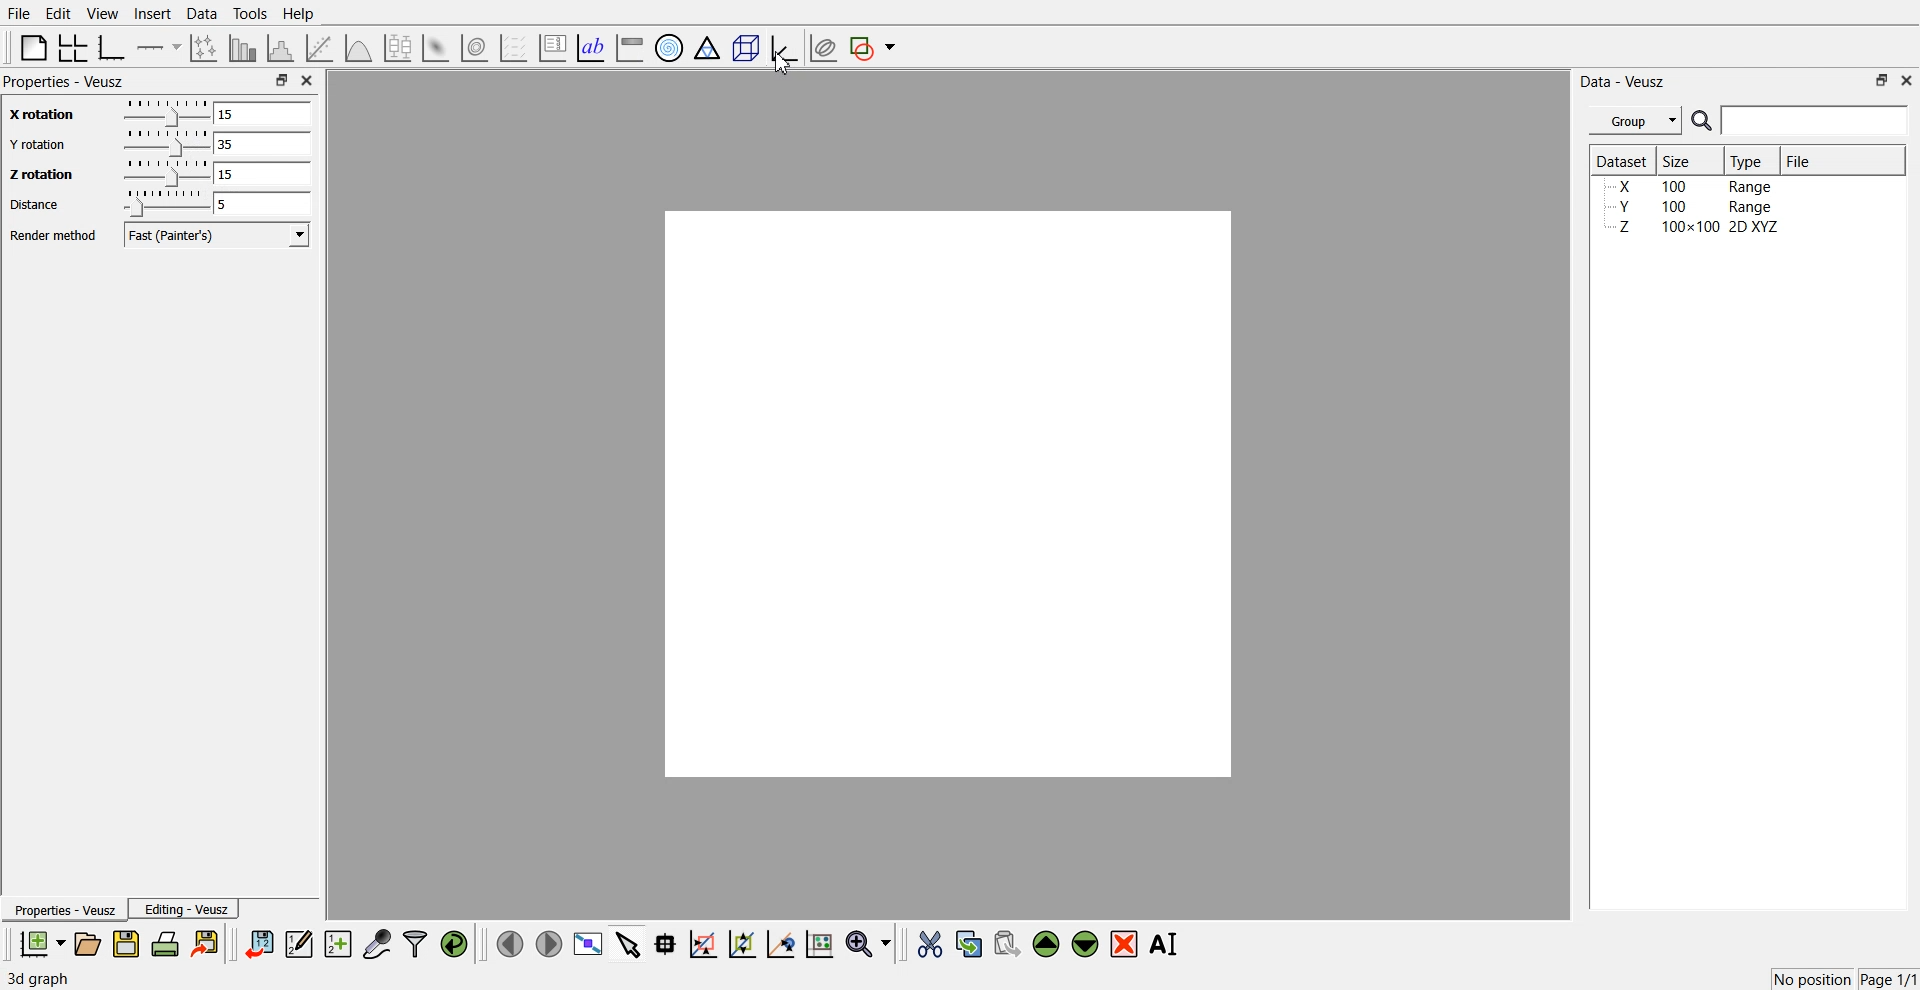  What do you see at coordinates (126, 943) in the screenshot?
I see `Save the document` at bounding box center [126, 943].